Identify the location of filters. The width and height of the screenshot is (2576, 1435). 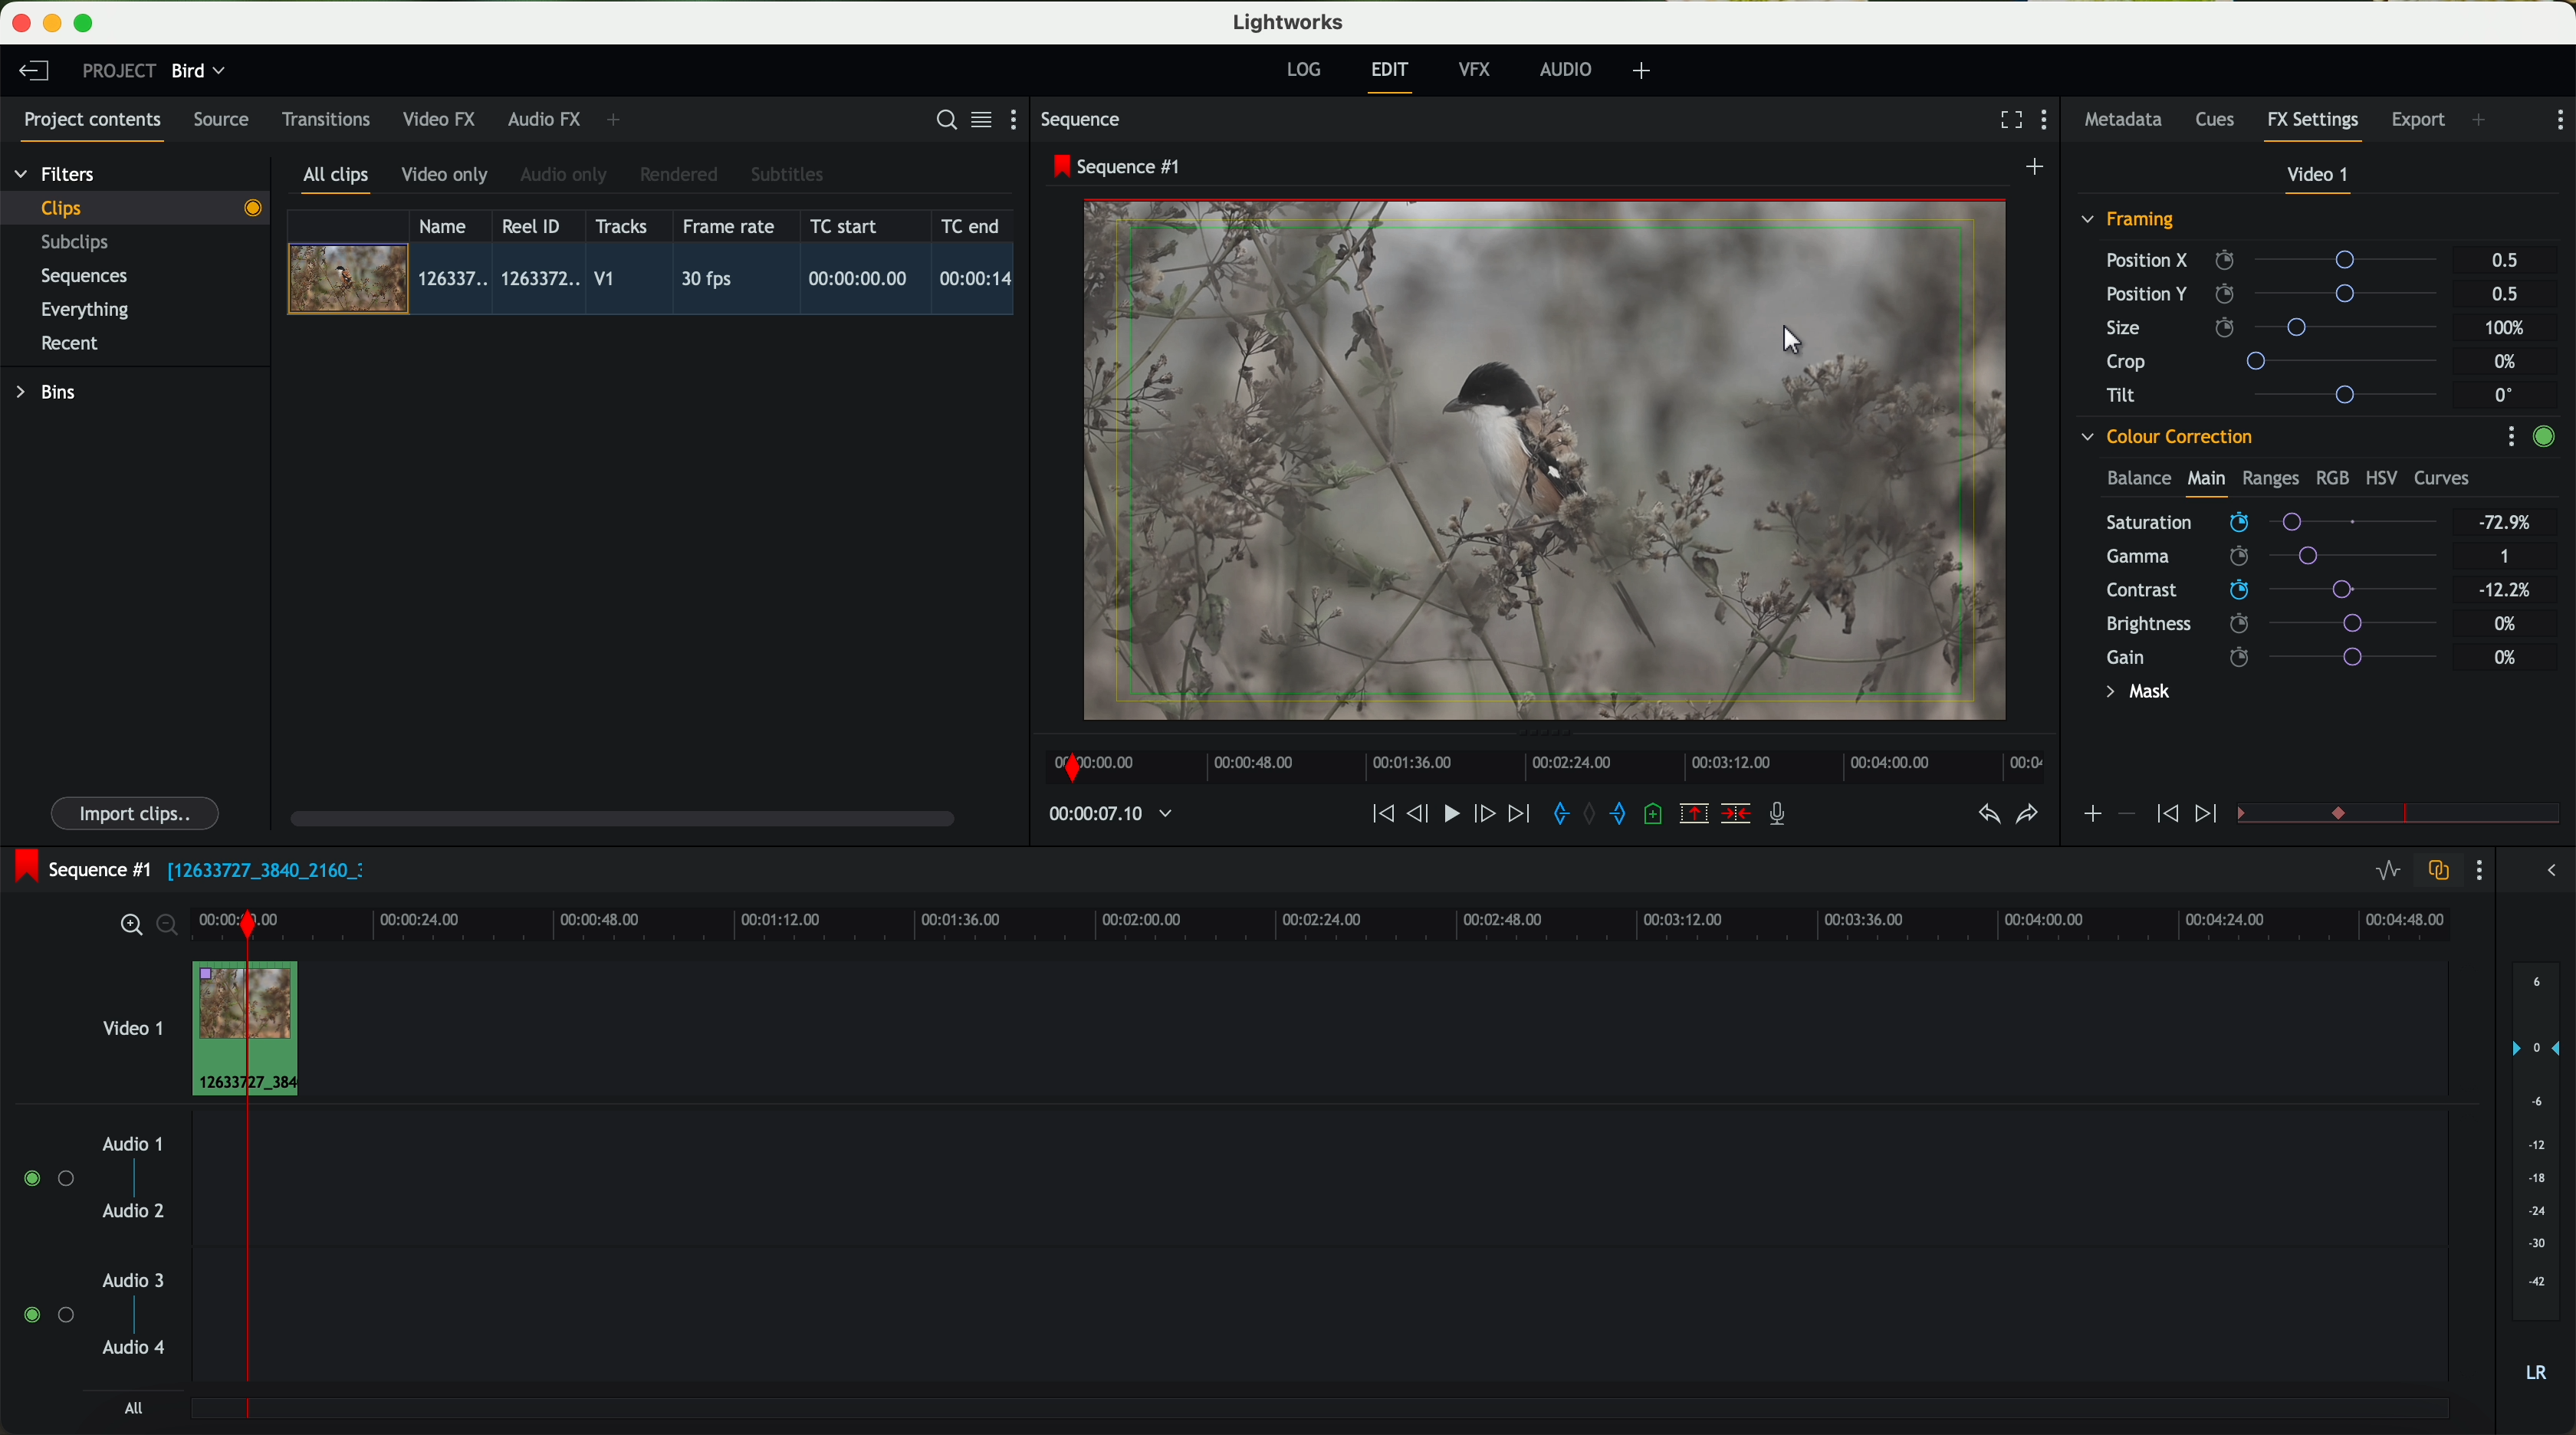
(57, 173).